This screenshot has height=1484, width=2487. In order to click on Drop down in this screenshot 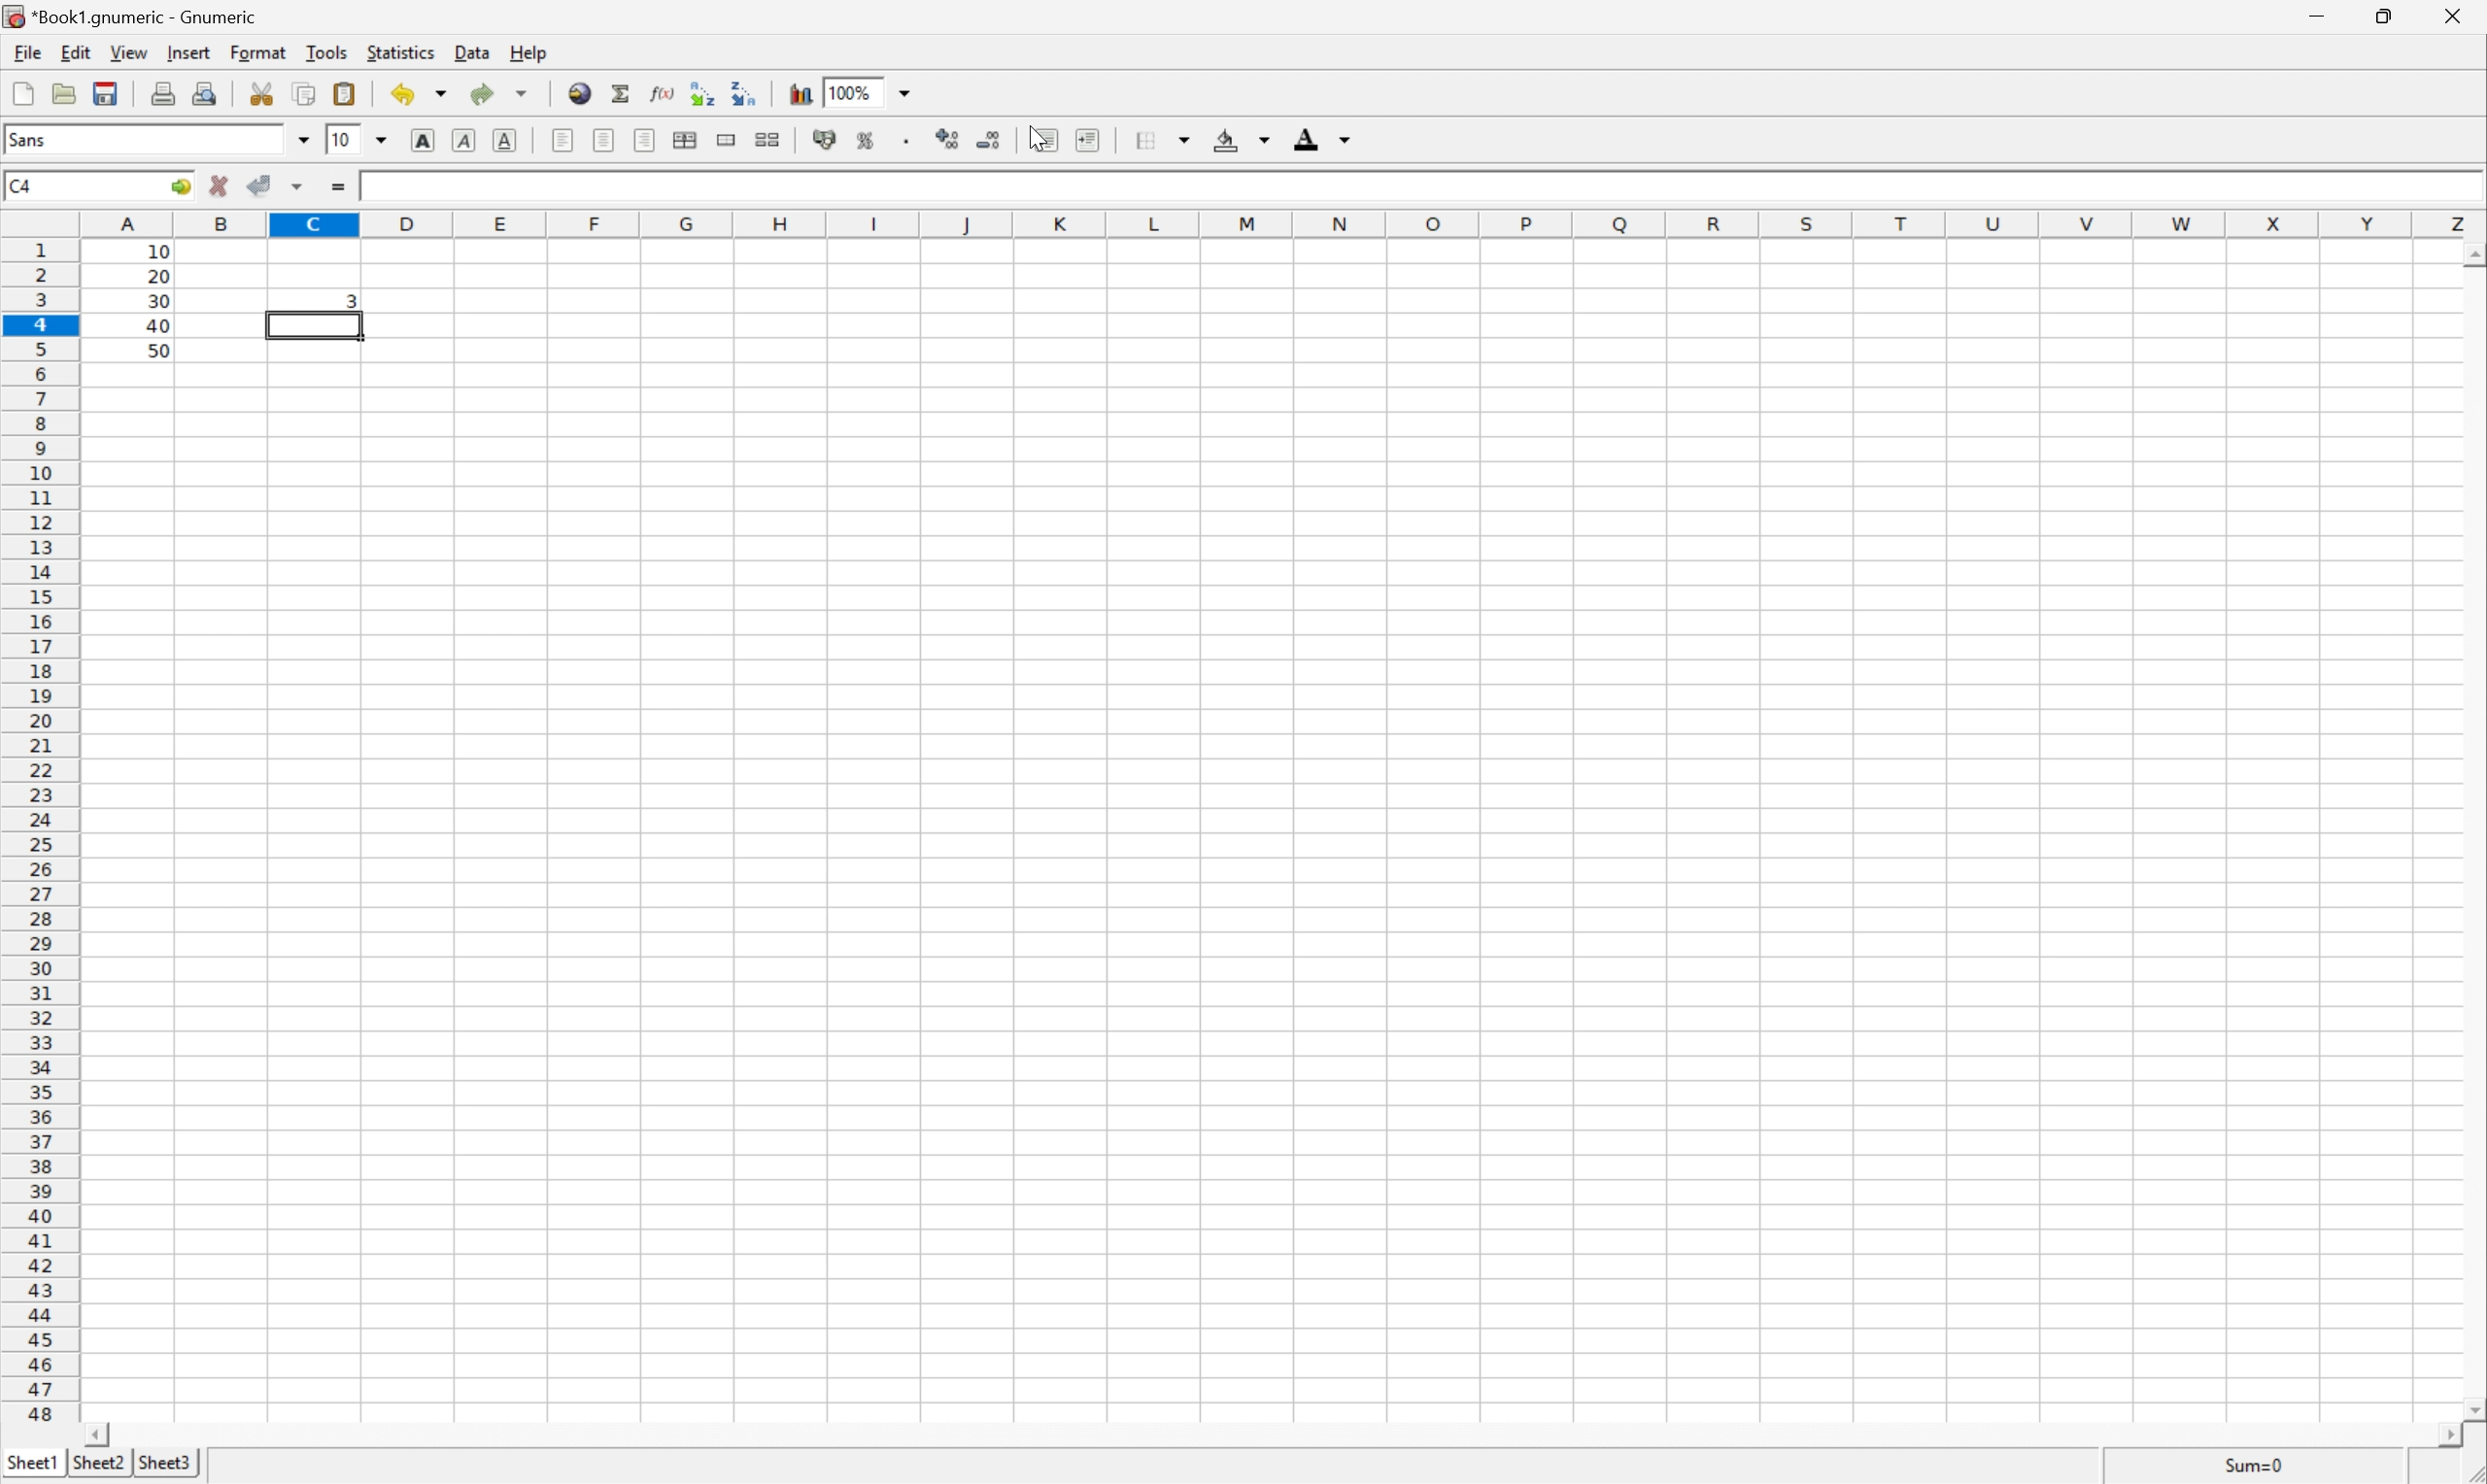, I will do `click(908, 90)`.